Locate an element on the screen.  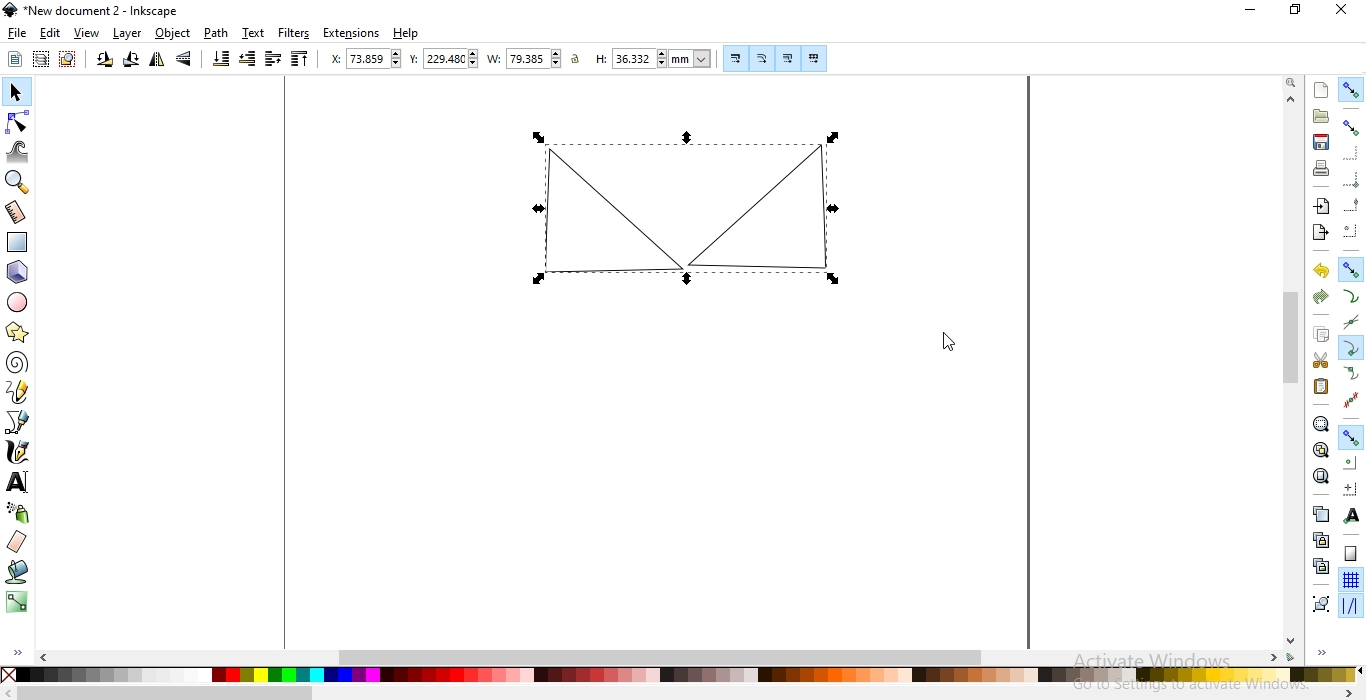
path is located at coordinates (215, 34).